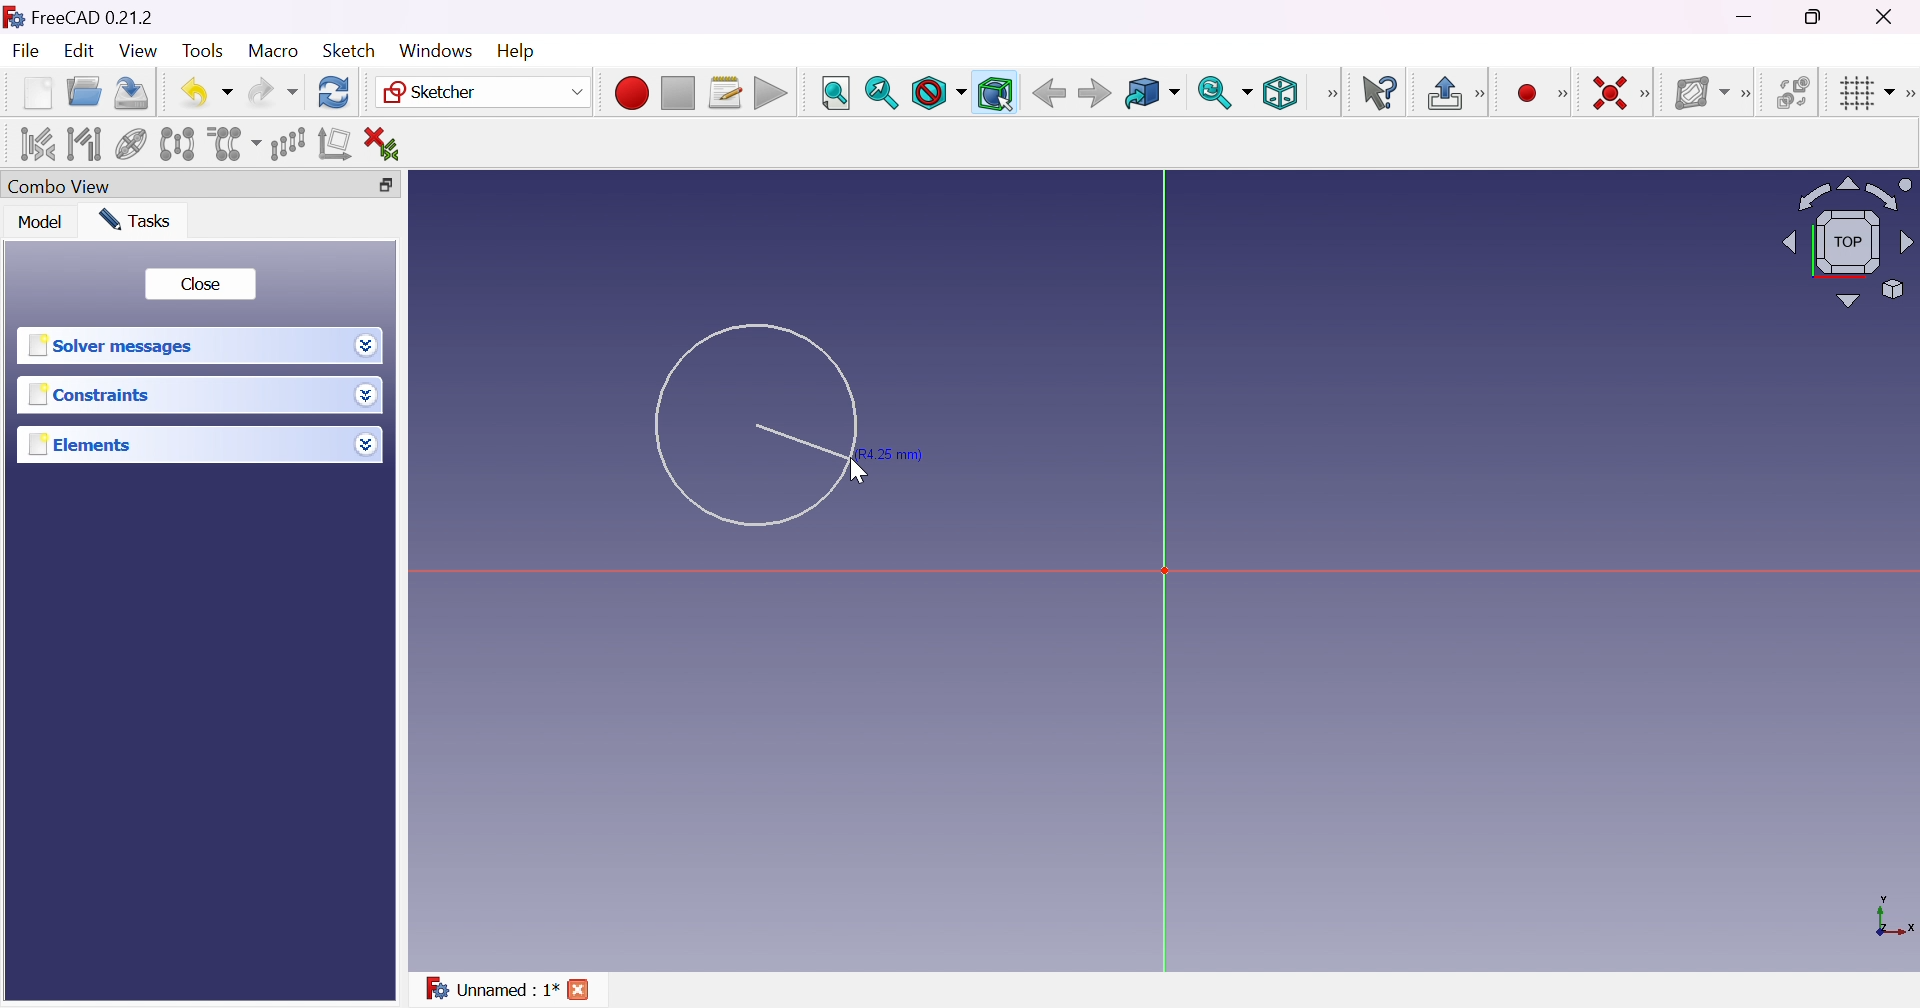  I want to click on Restore down, so click(384, 185).